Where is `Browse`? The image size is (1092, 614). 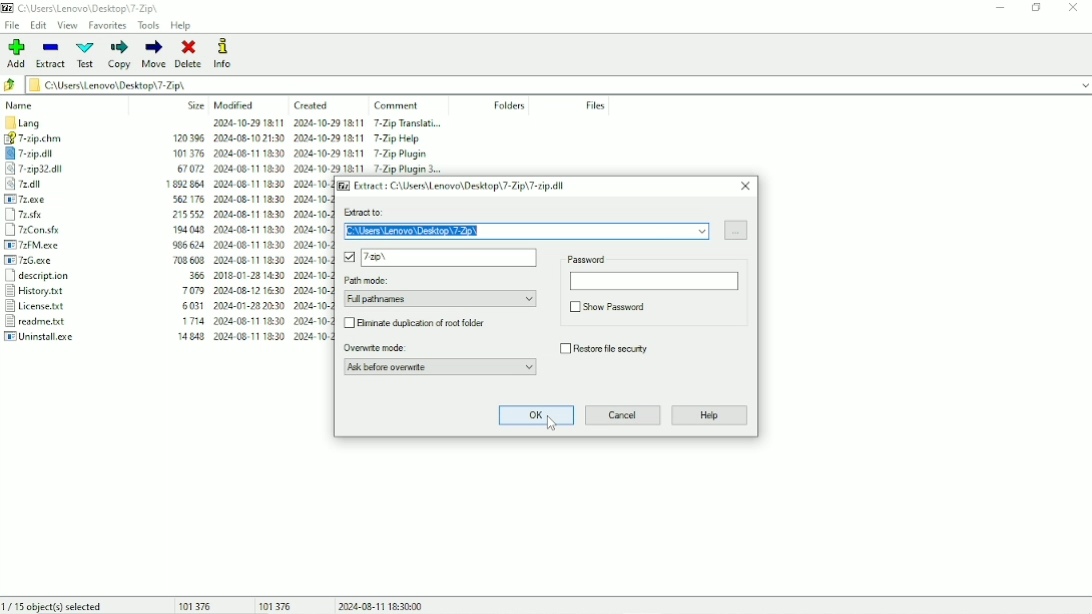 Browse is located at coordinates (738, 230).